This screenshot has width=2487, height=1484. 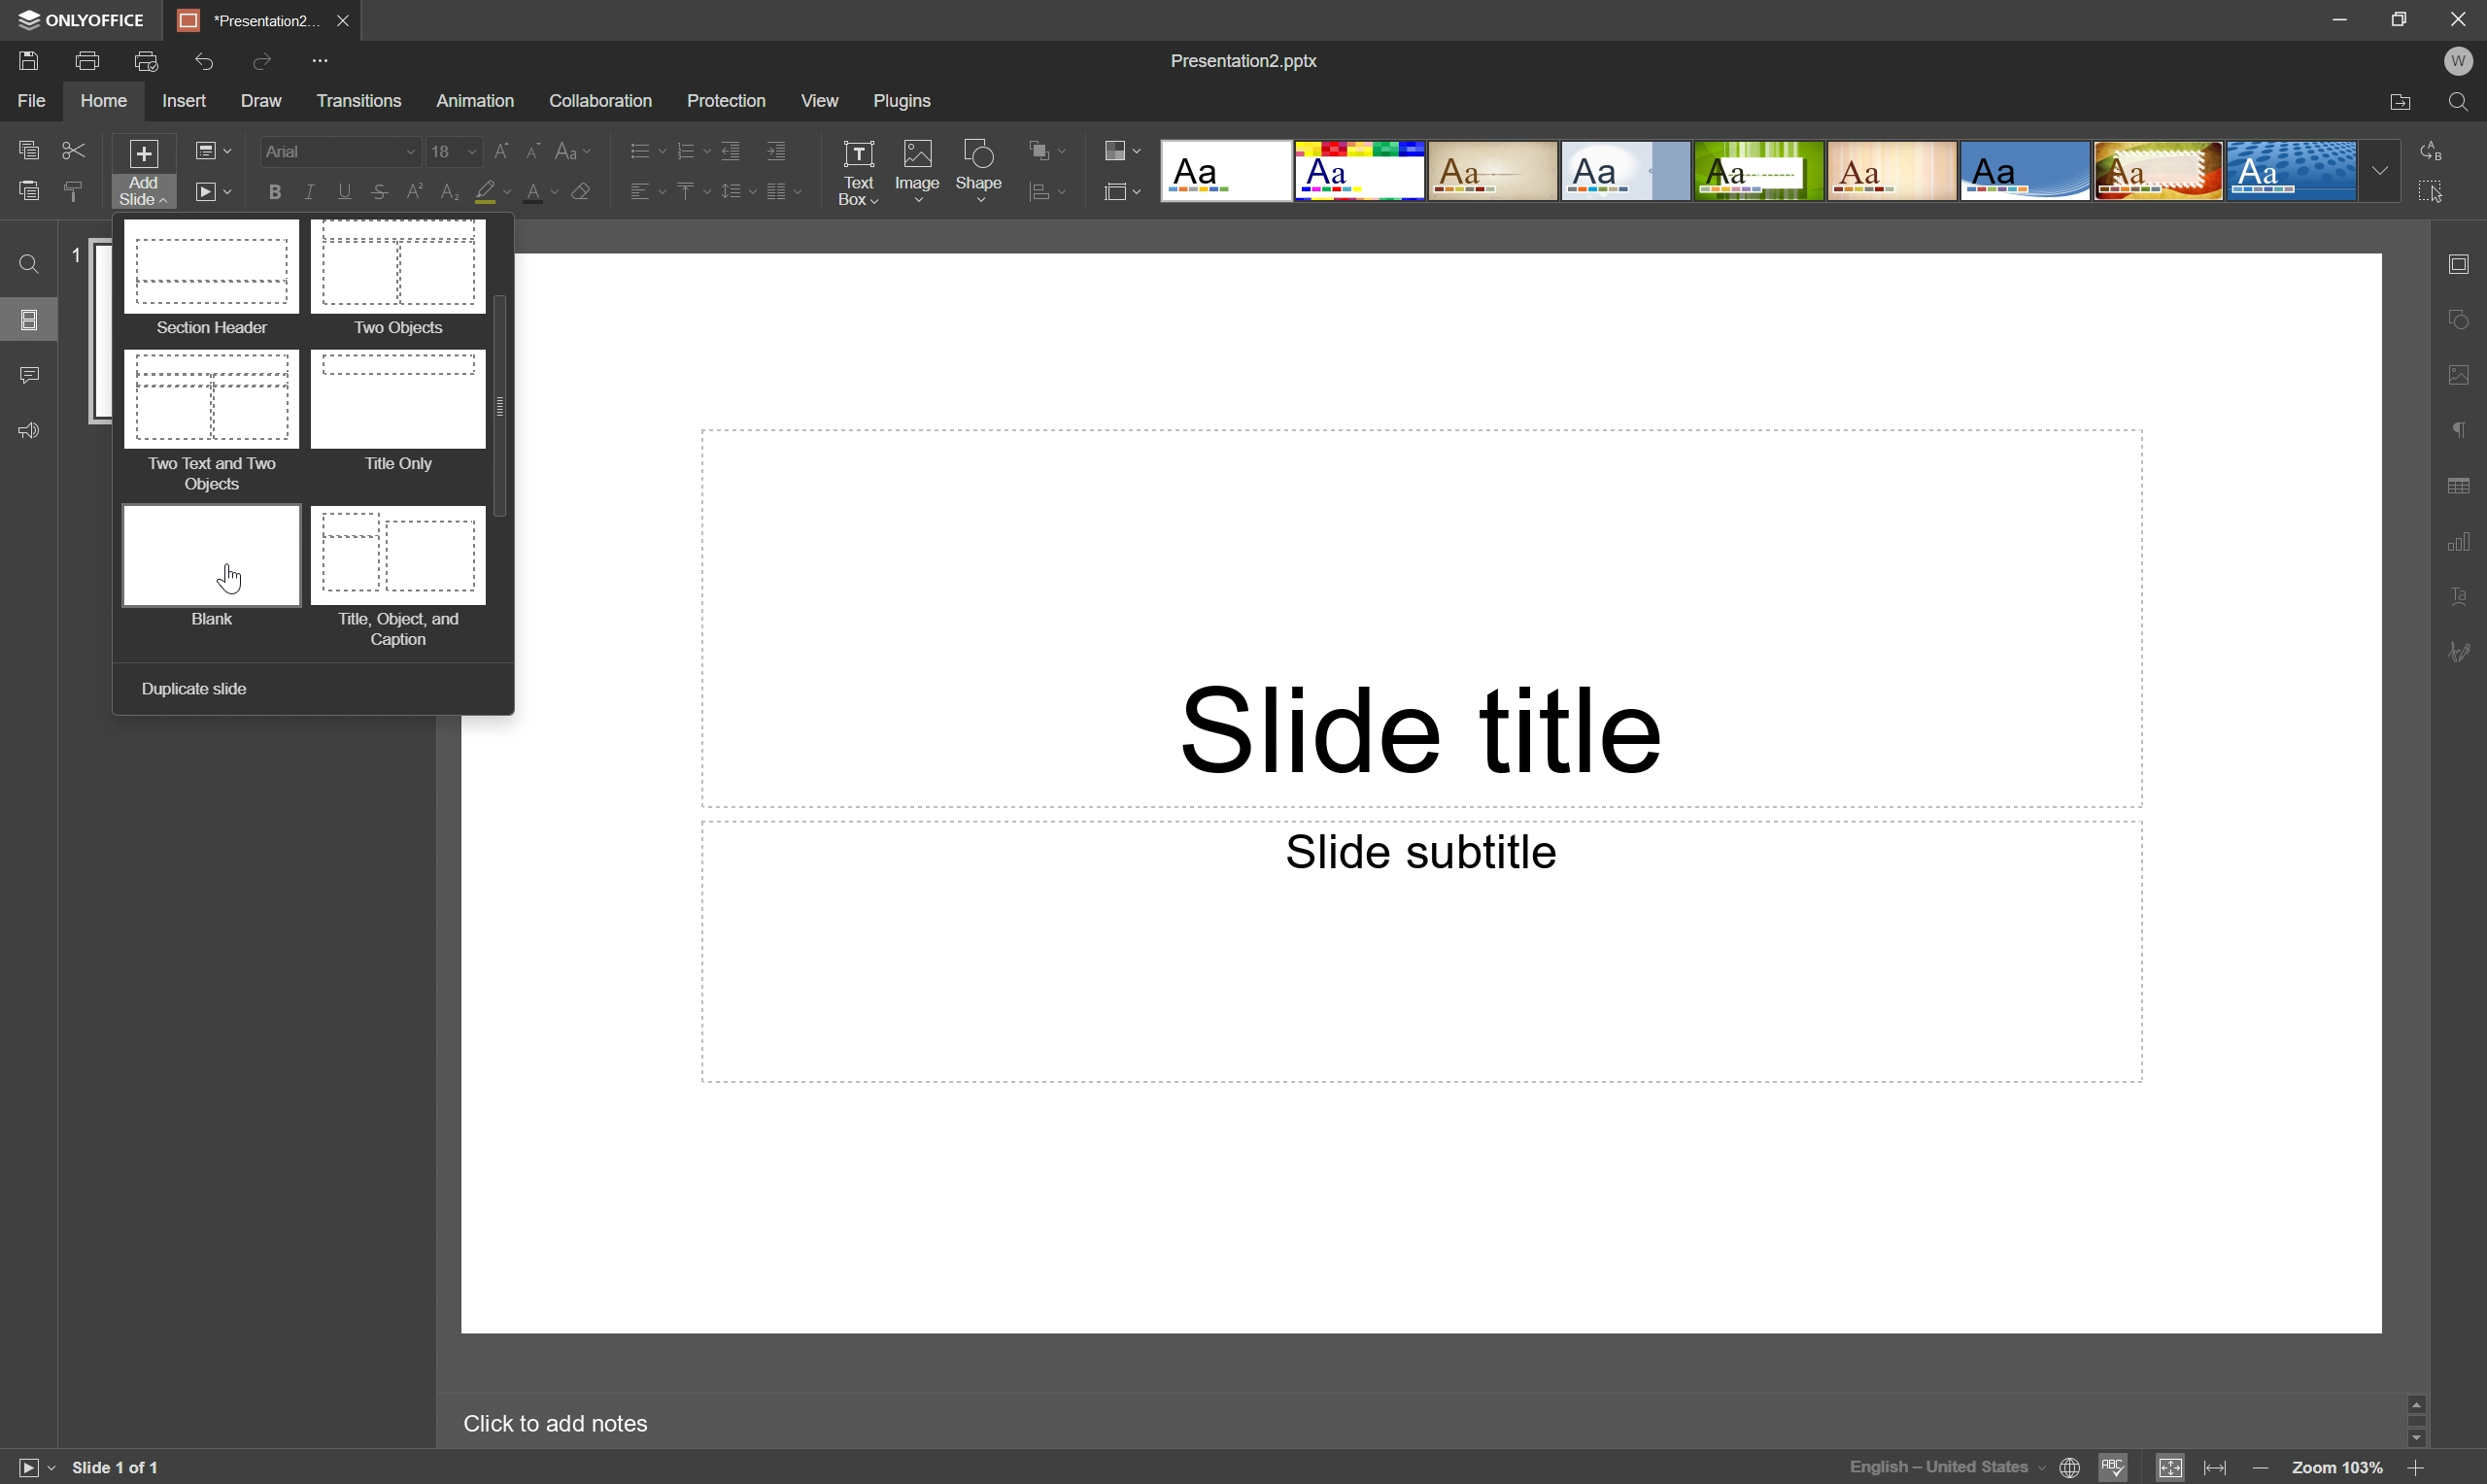 I want to click on Customize quick access toolbar, so click(x=325, y=58).